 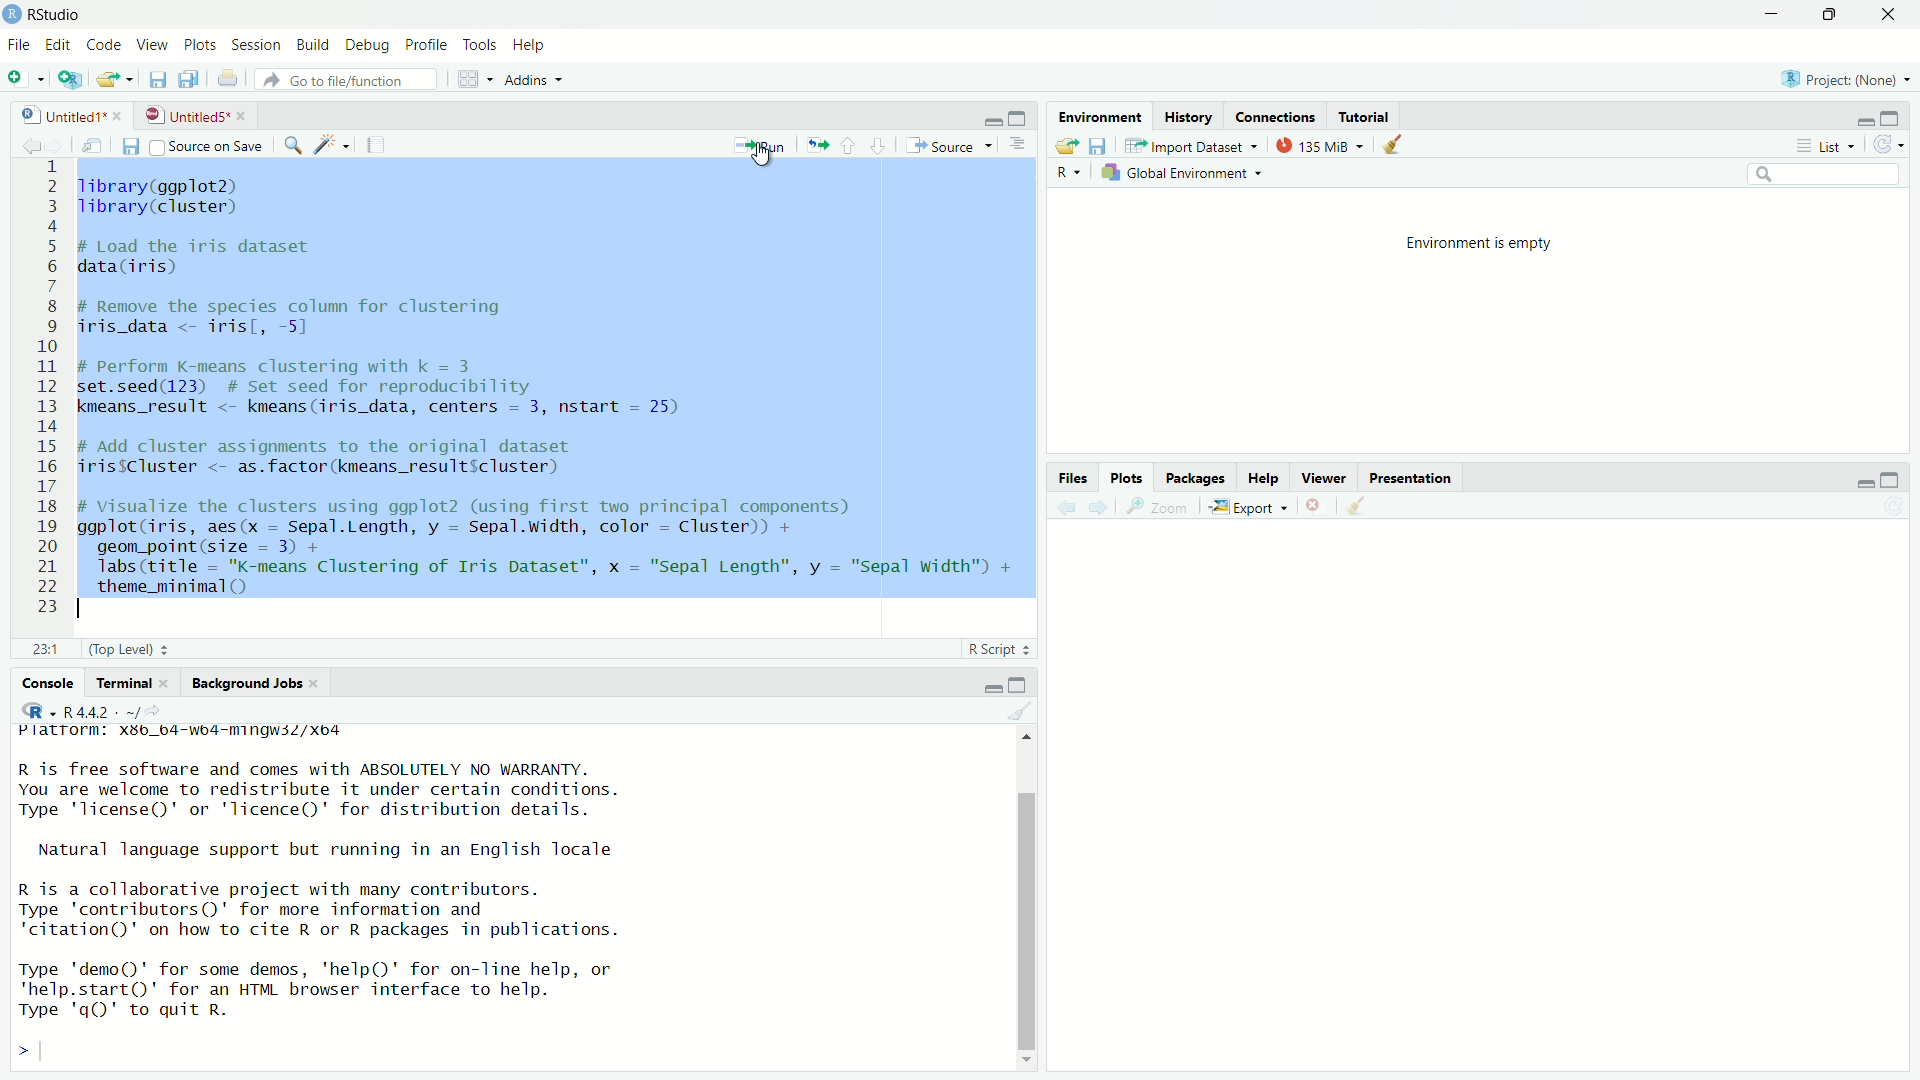 What do you see at coordinates (1896, 147) in the screenshot?
I see `refresh` at bounding box center [1896, 147].